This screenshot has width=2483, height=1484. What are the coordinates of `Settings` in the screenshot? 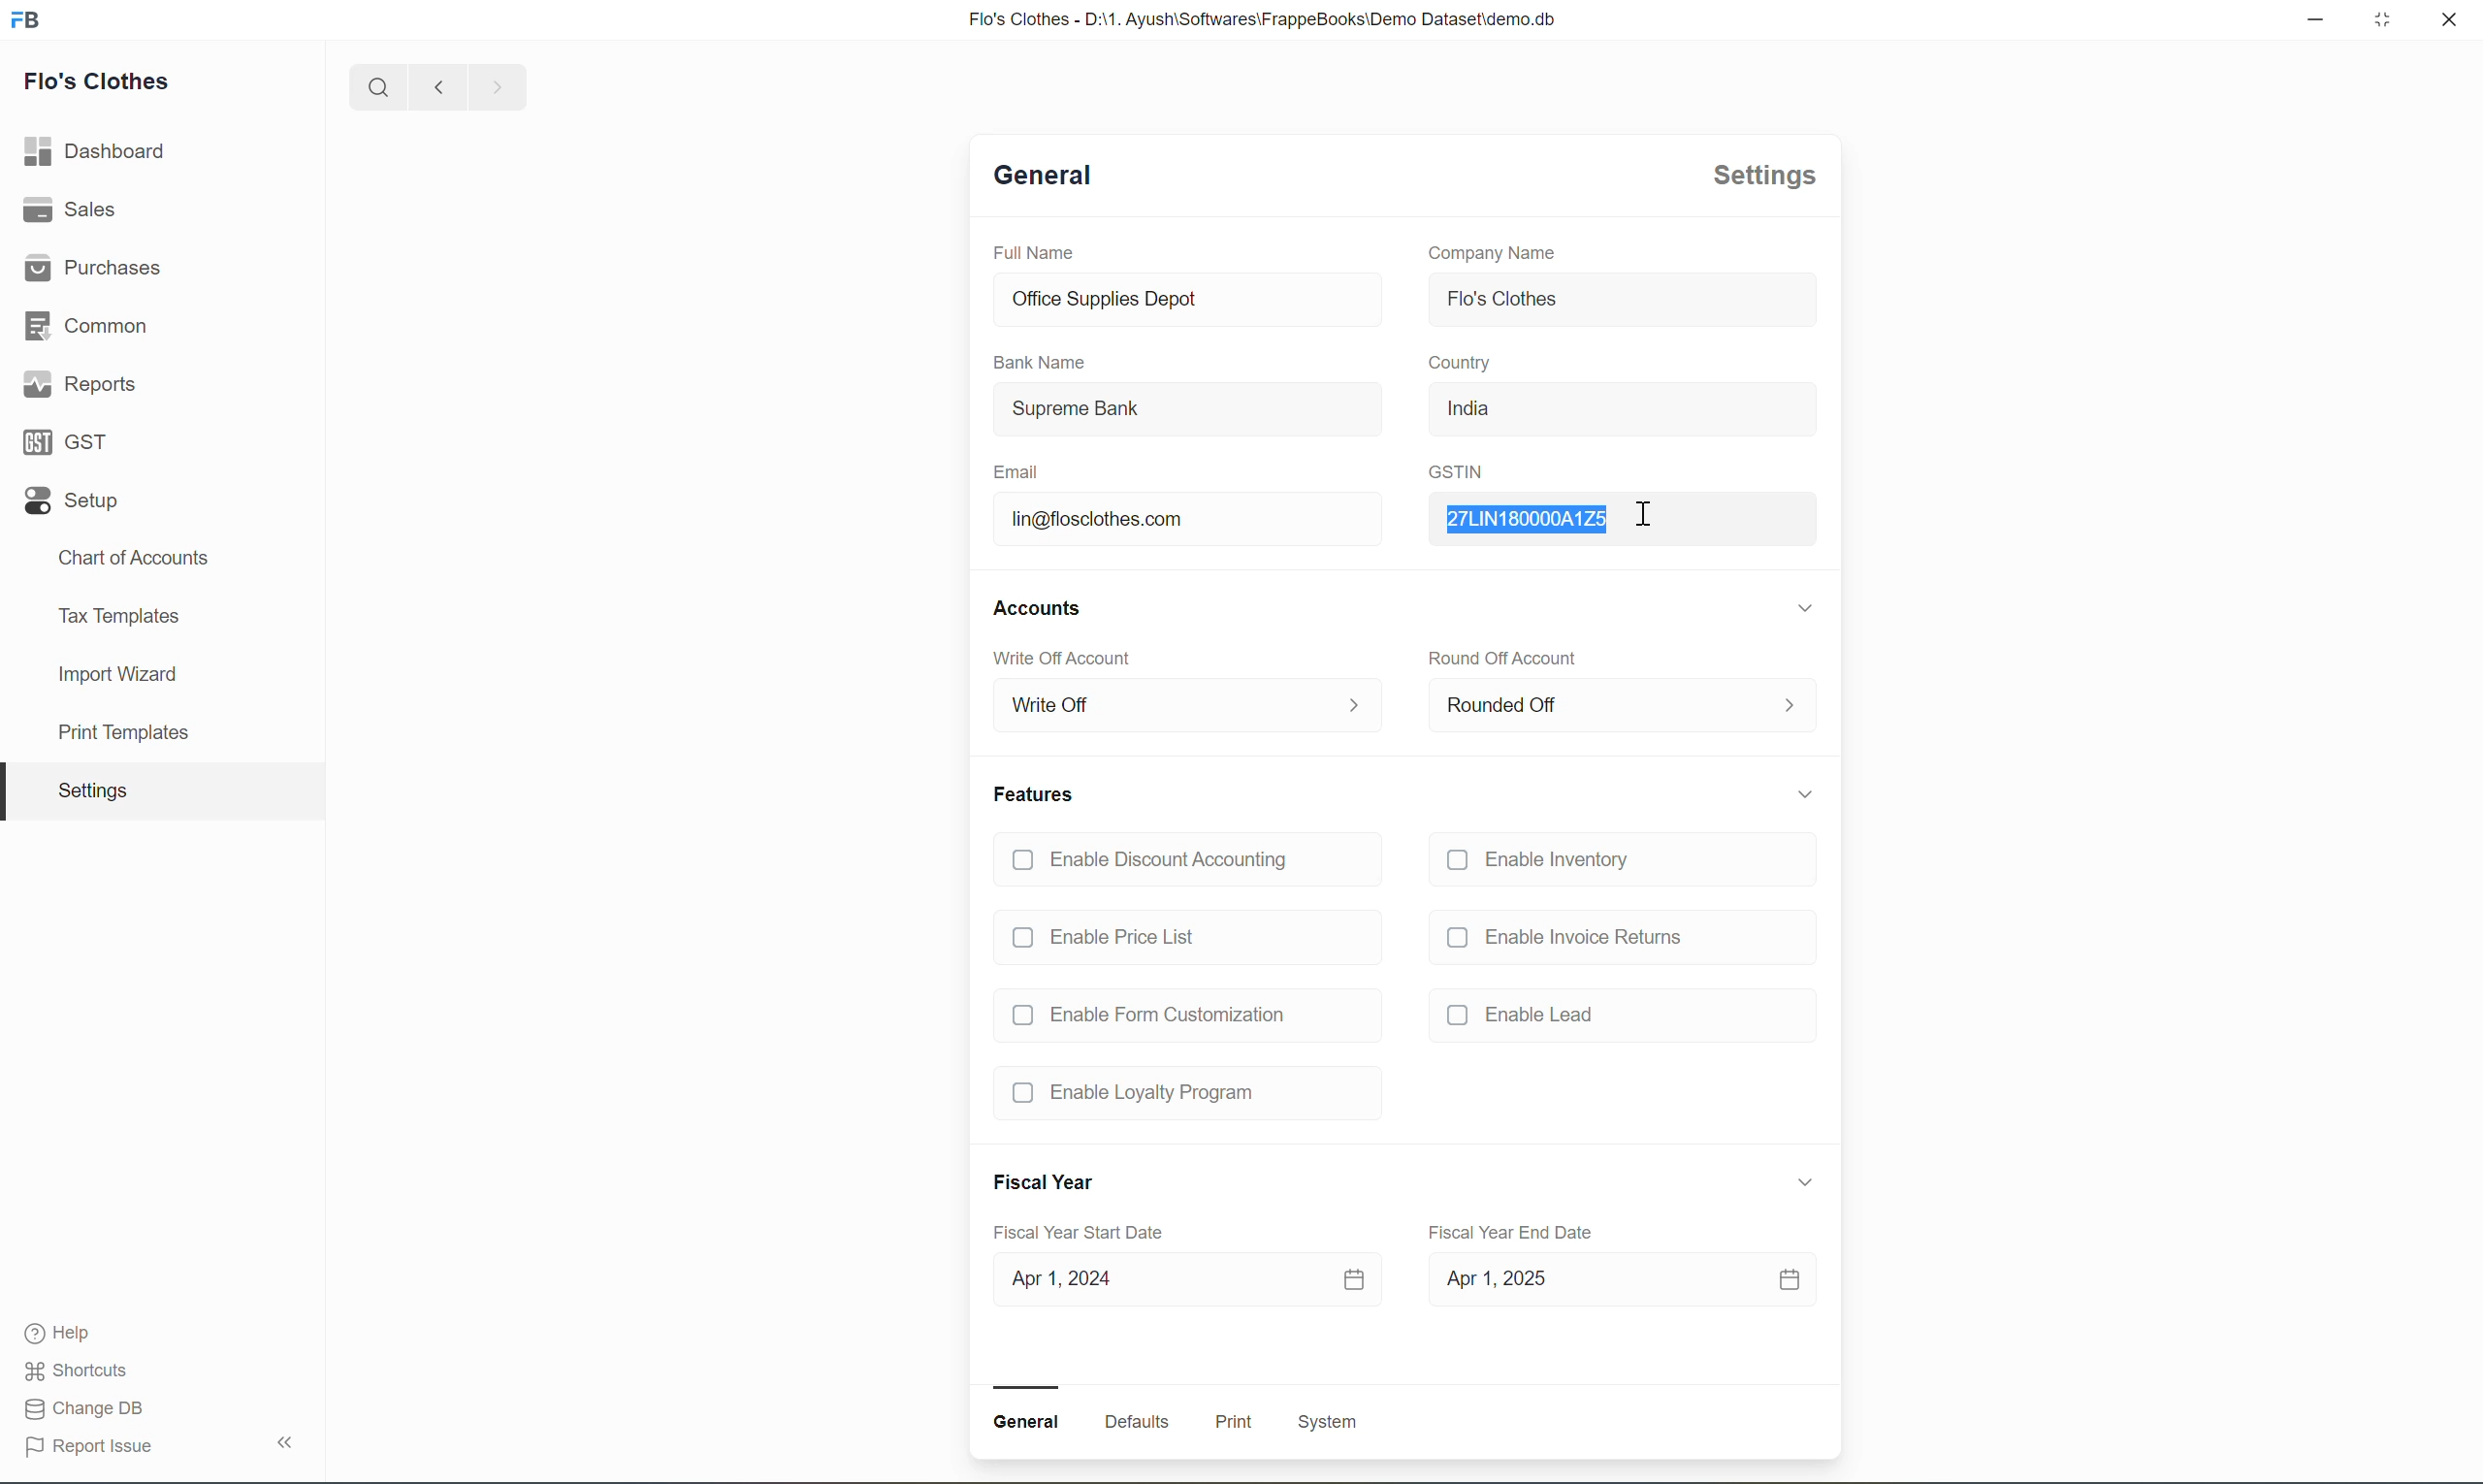 It's located at (89, 790).